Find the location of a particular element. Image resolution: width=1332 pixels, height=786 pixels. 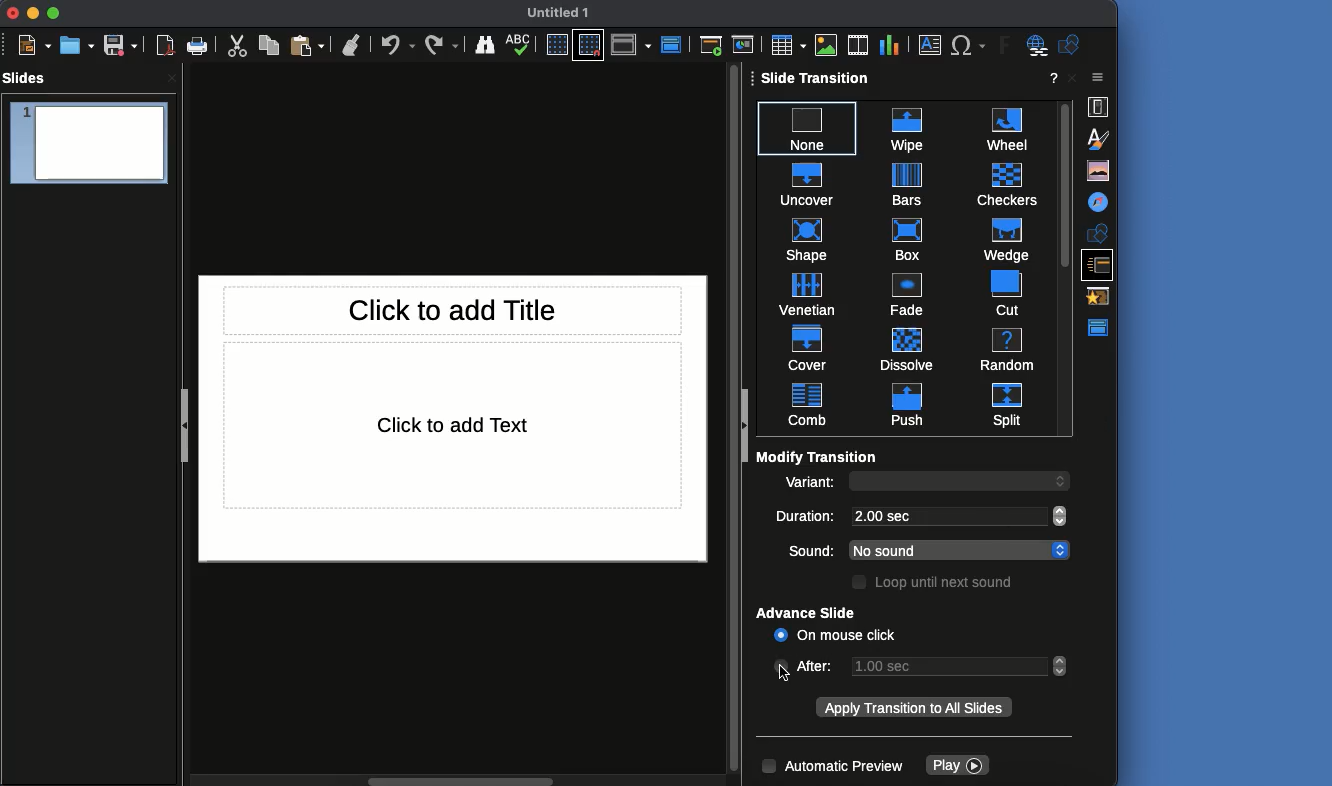

After is located at coordinates (818, 666).